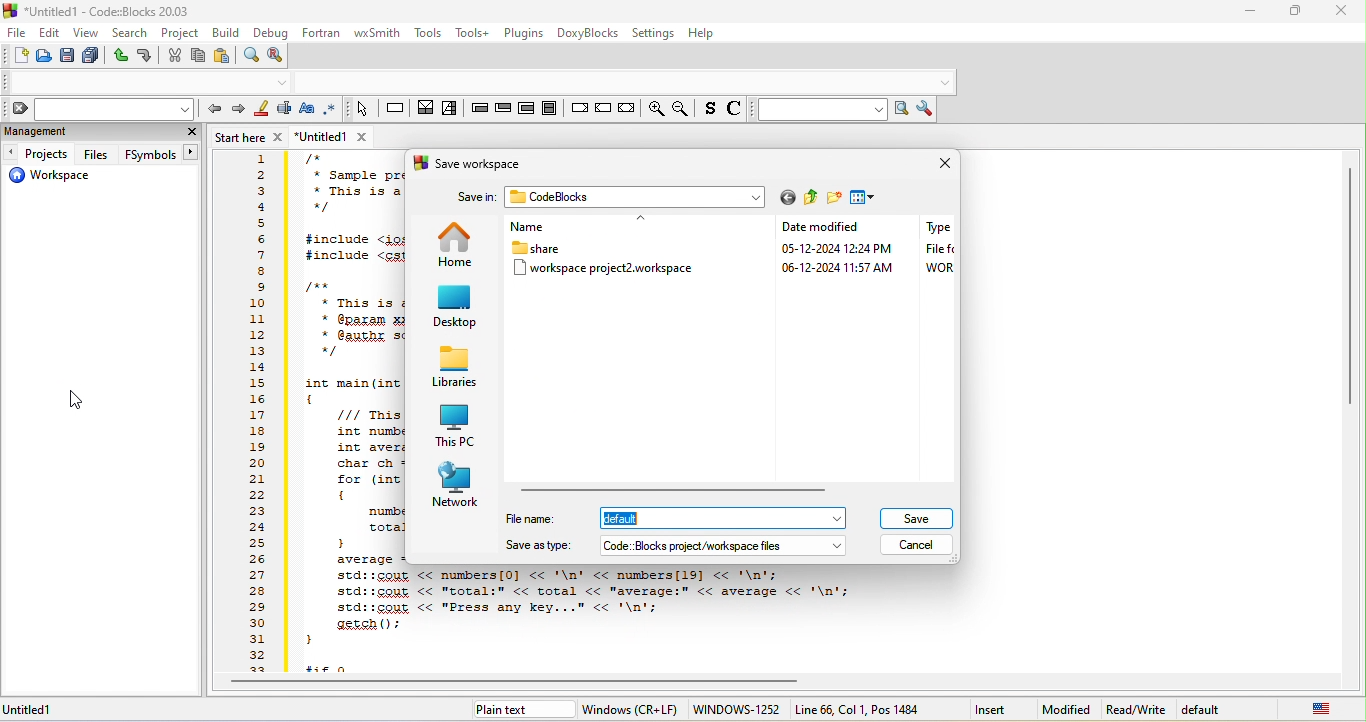  What do you see at coordinates (683, 109) in the screenshot?
I see `zoom out` at bounding box center [683, 109].